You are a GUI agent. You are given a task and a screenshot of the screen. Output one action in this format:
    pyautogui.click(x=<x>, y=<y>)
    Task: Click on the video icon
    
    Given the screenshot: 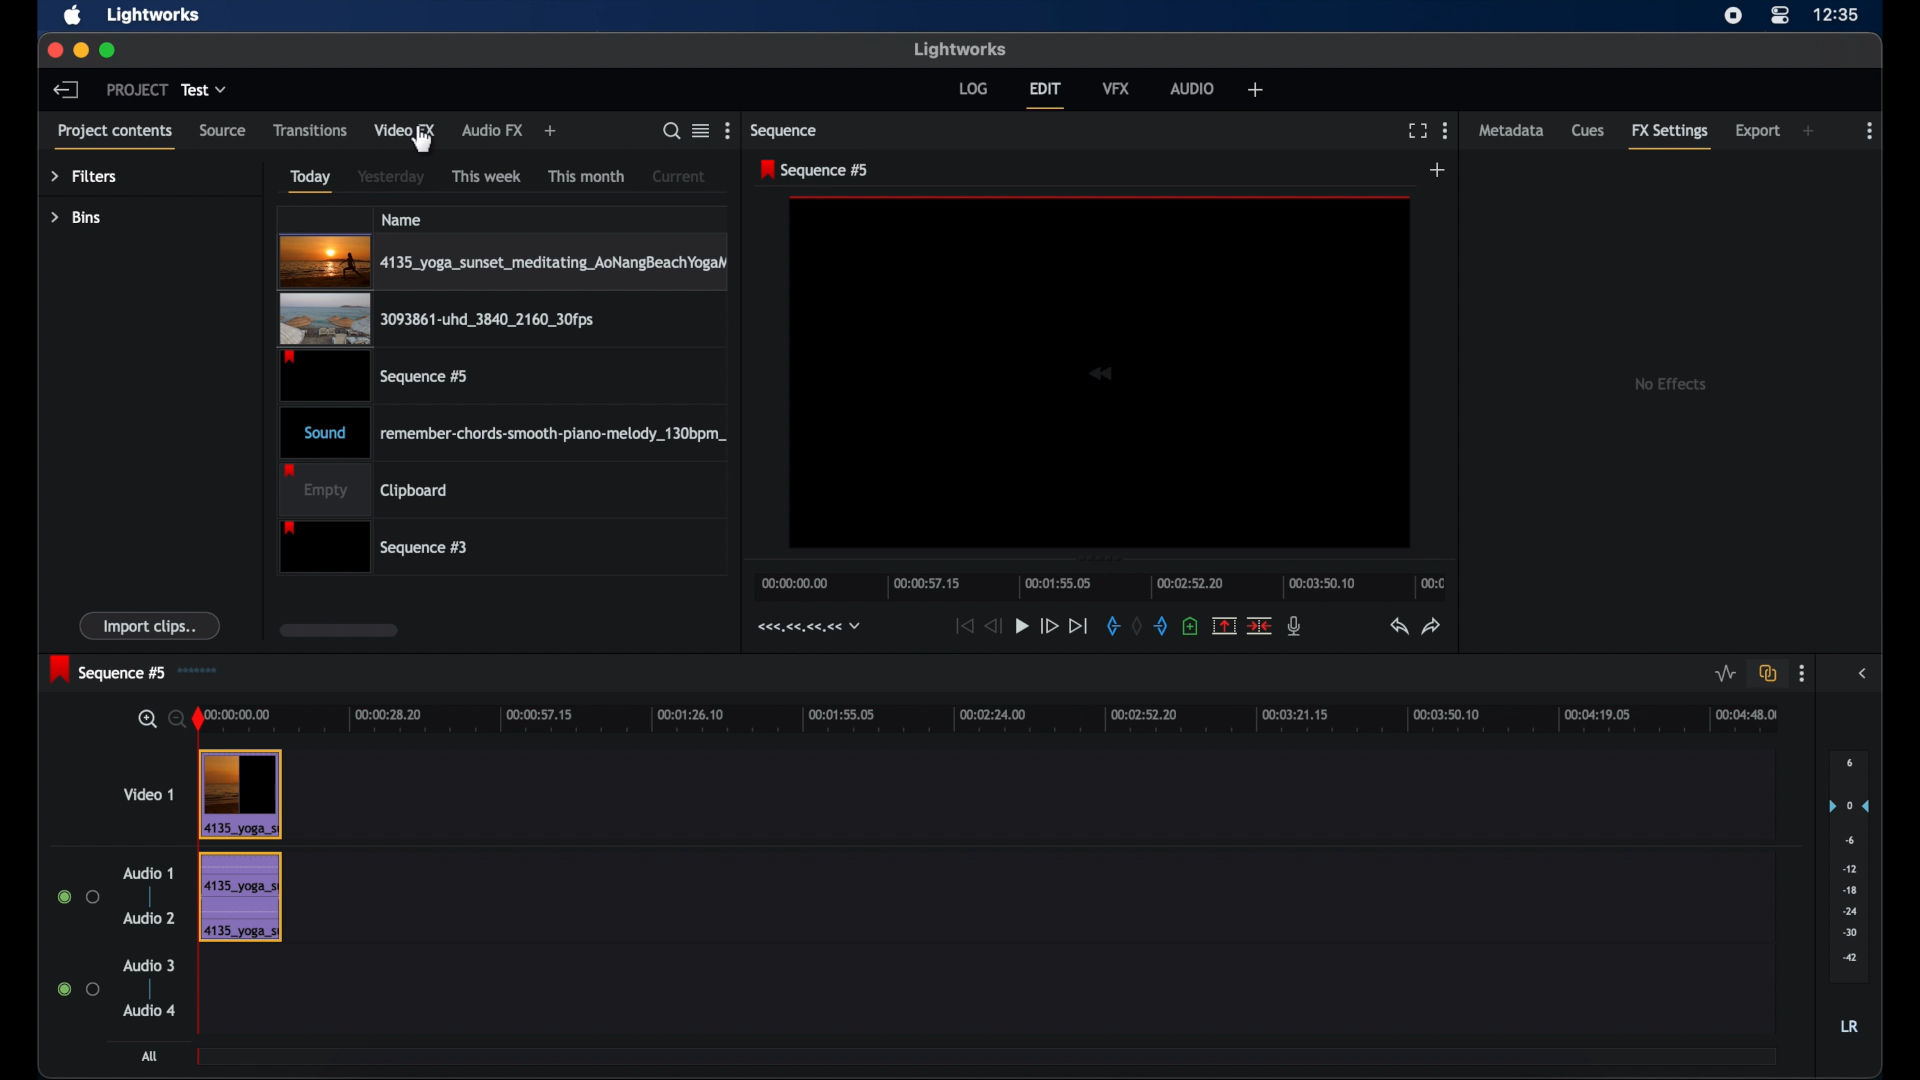 What is the action you would take?
    pyautogui.click(x=1100, y=373)
    